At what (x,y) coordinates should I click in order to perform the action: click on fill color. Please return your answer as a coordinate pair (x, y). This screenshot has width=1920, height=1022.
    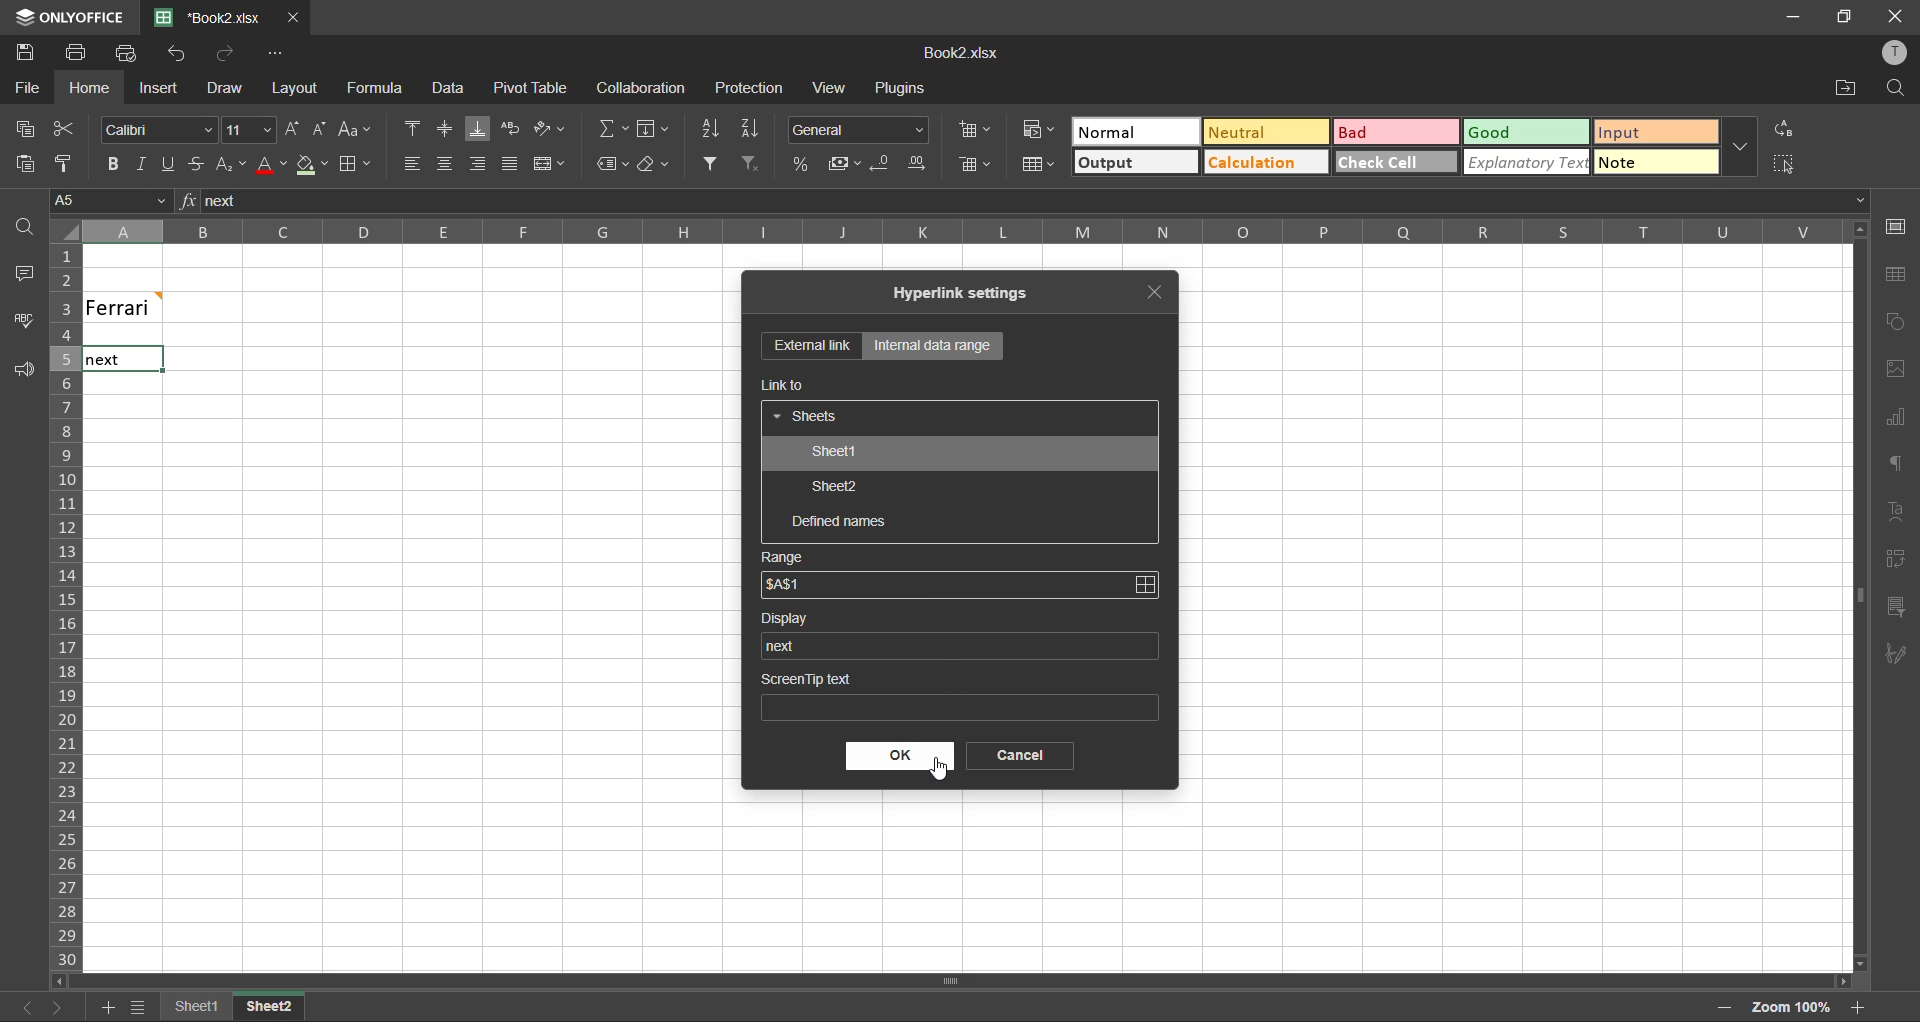
    Looking at the image, I should click on (309, 170).